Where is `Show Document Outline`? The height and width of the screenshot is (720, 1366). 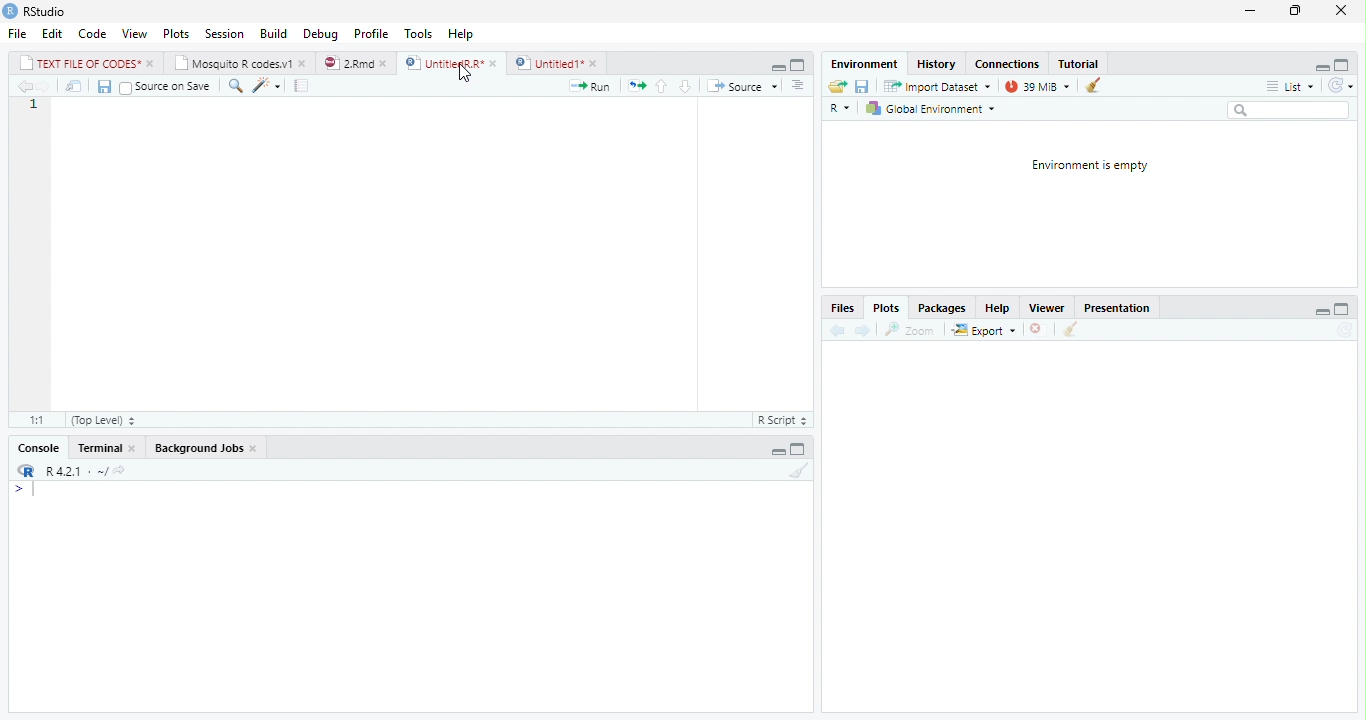
Show Document Outline is located at coordinates (799, 84).